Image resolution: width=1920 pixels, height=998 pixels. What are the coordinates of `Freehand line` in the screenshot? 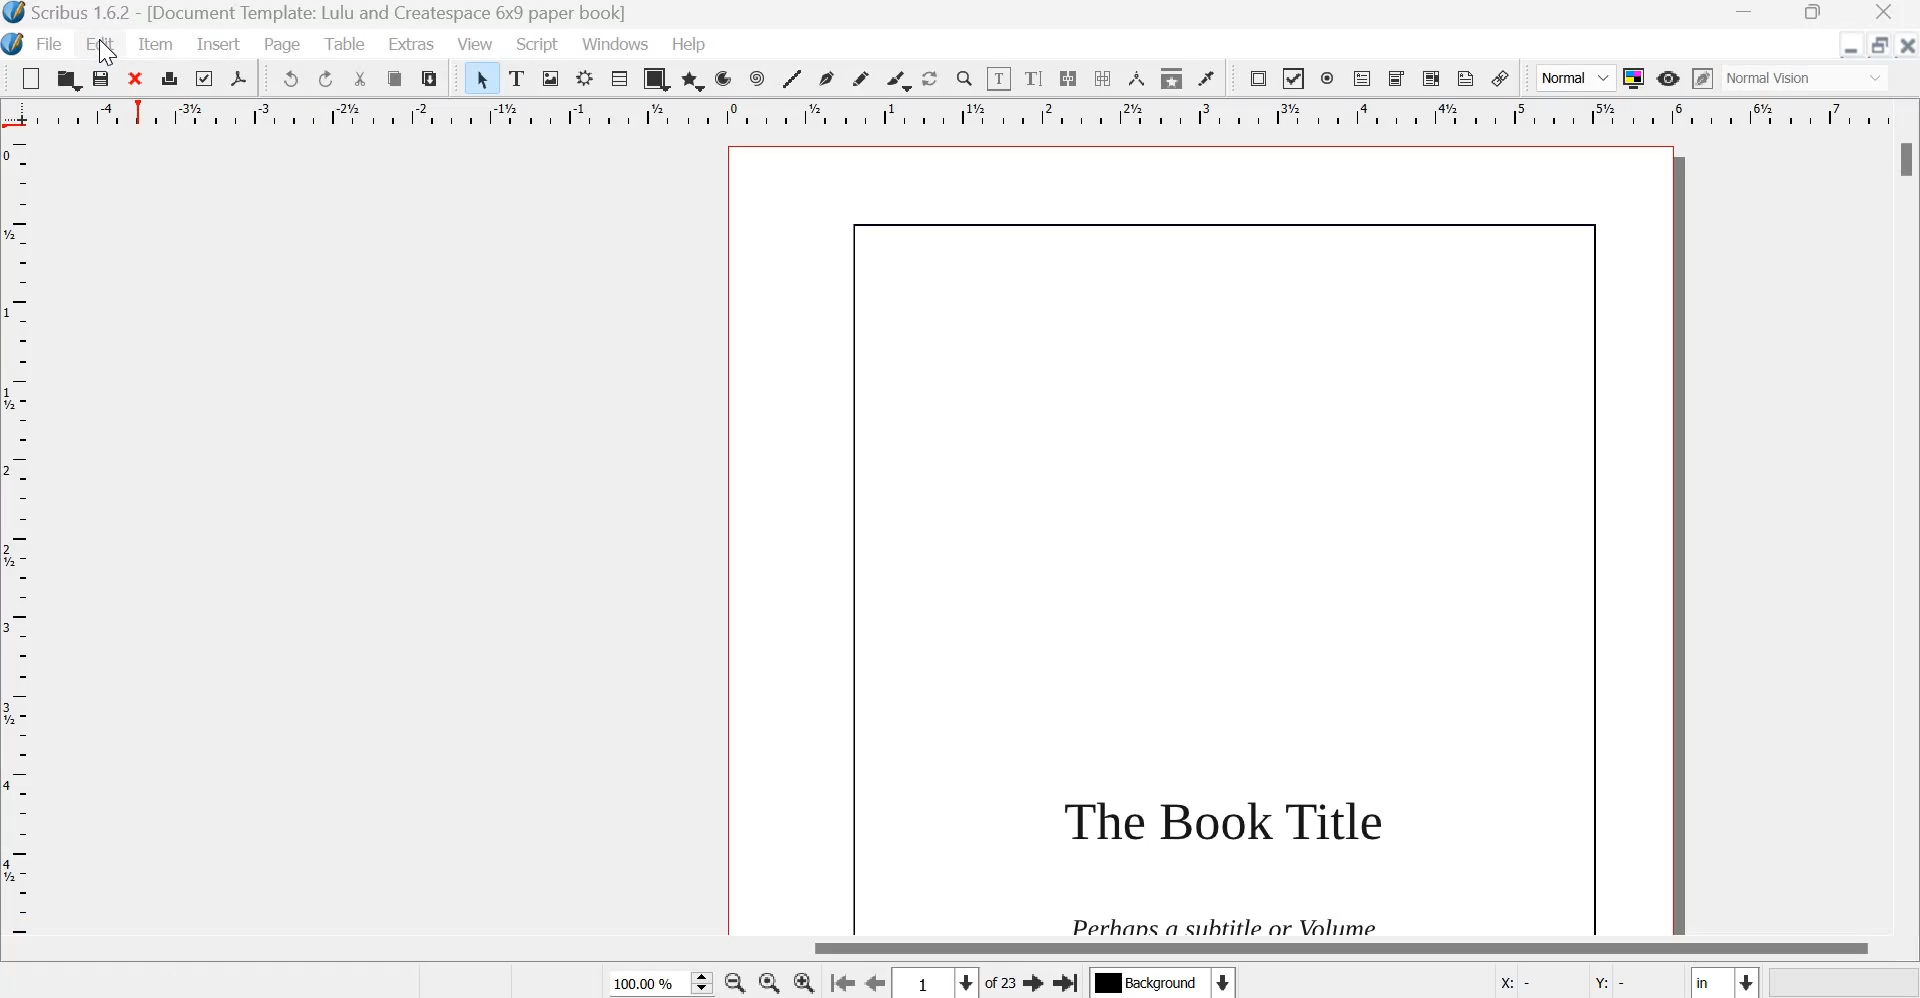 It's located at (862, 79).